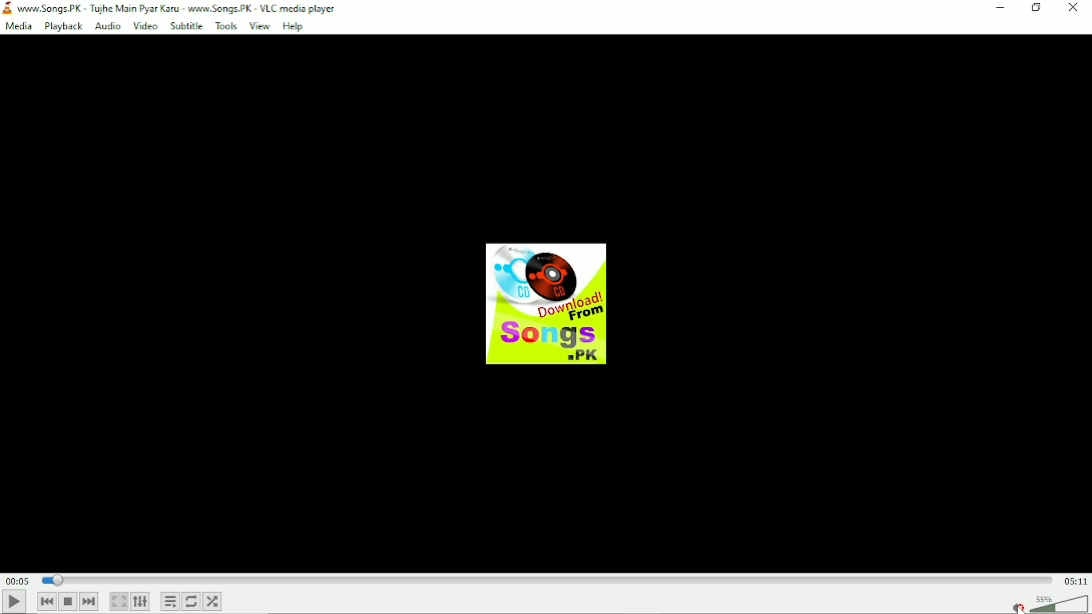  I want to click on Total duration, so click(1074, 580).